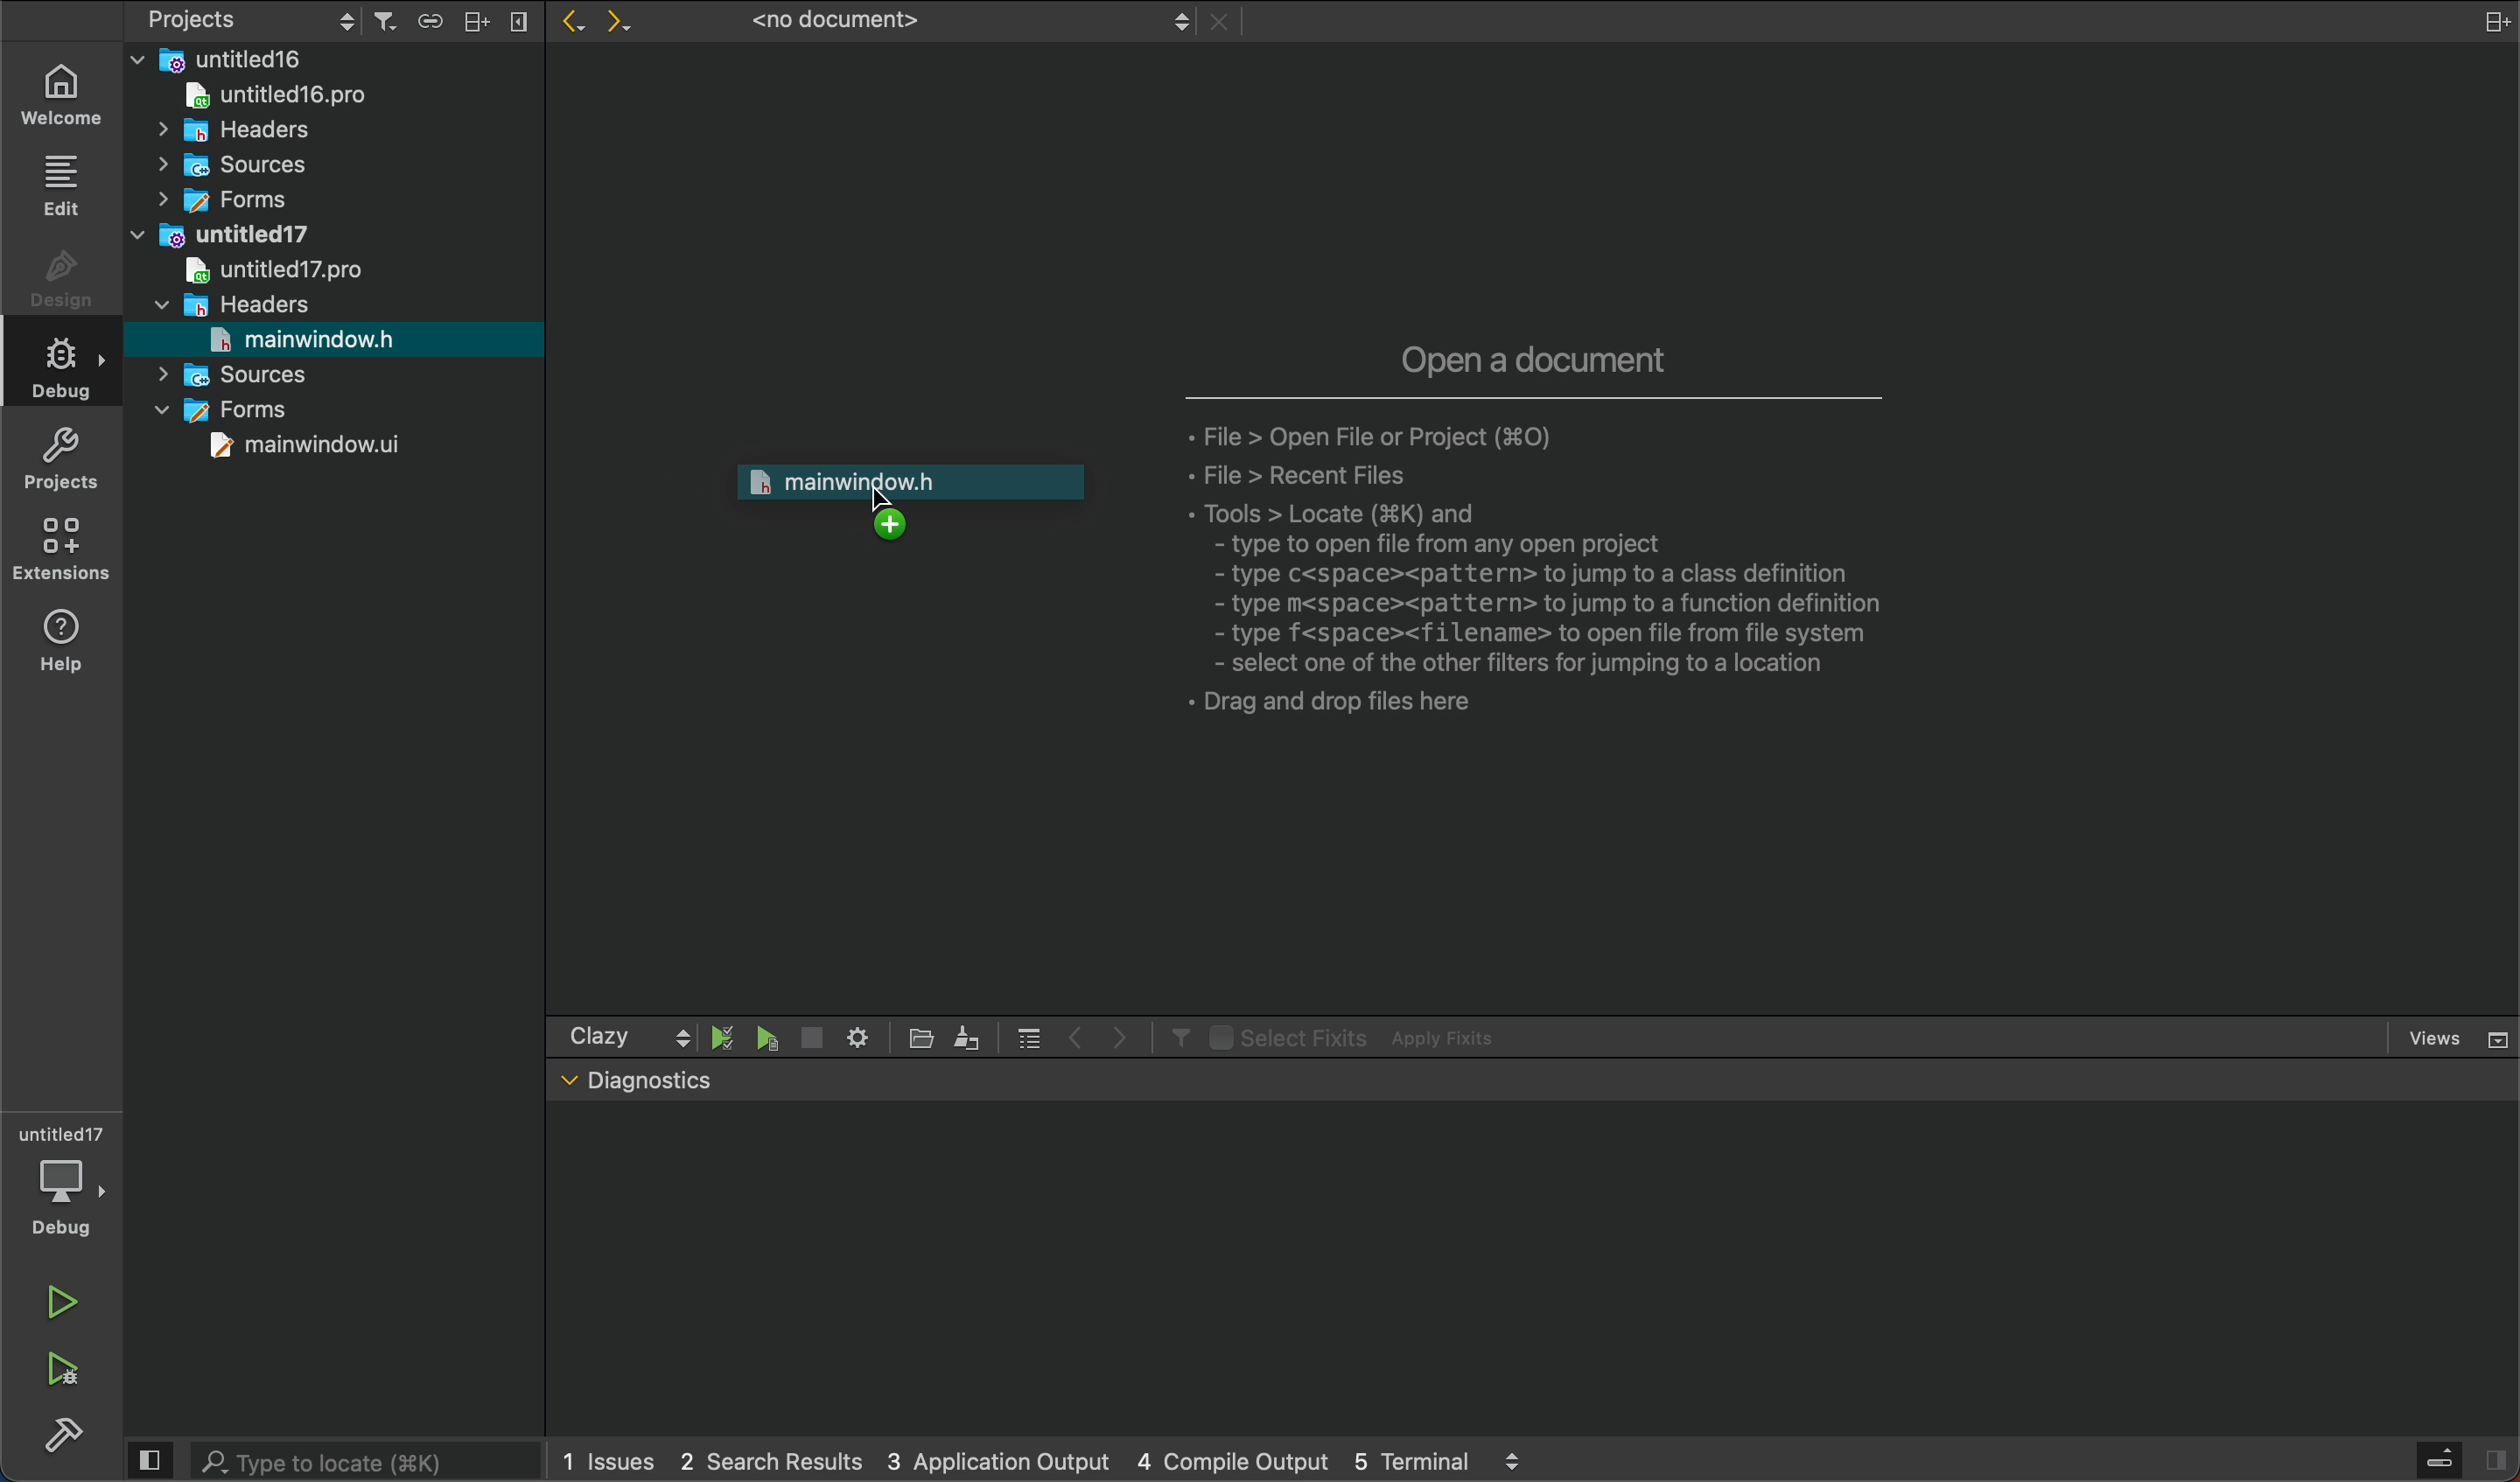  Describe the element at coordinates (2482, 20) in the screenshot. I see `split tab` at that location.